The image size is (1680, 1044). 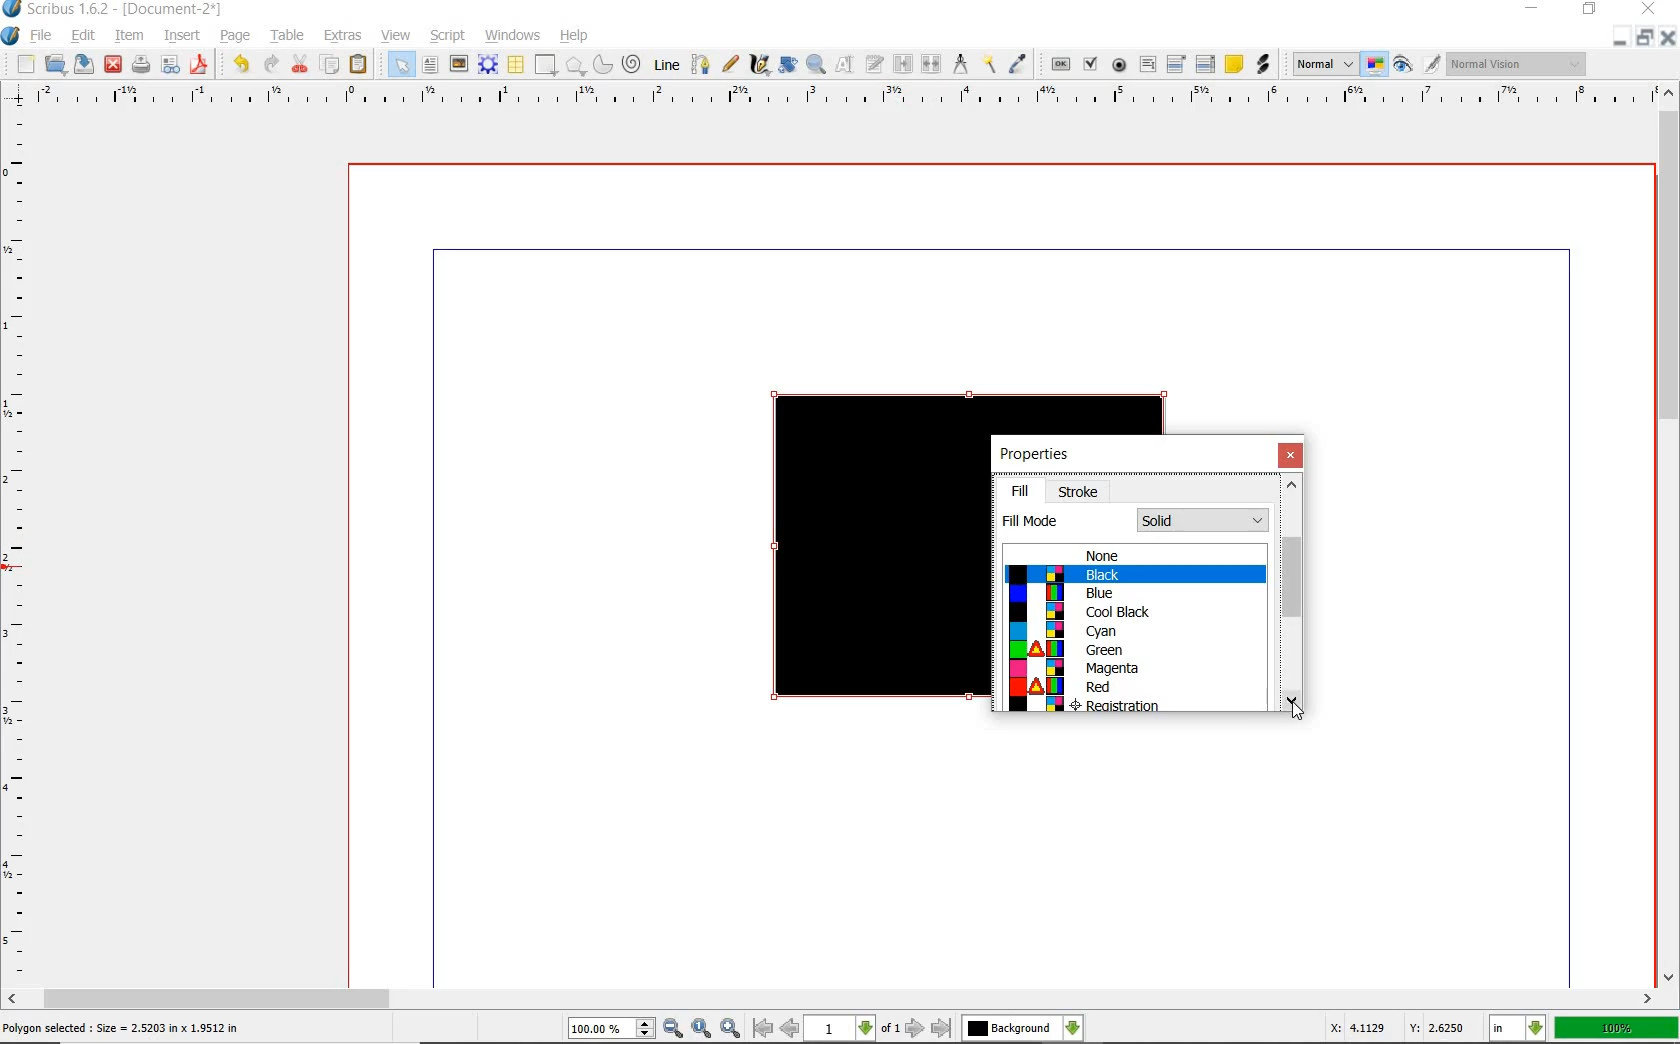 I want to click on arc, so click(x=602, y=66).